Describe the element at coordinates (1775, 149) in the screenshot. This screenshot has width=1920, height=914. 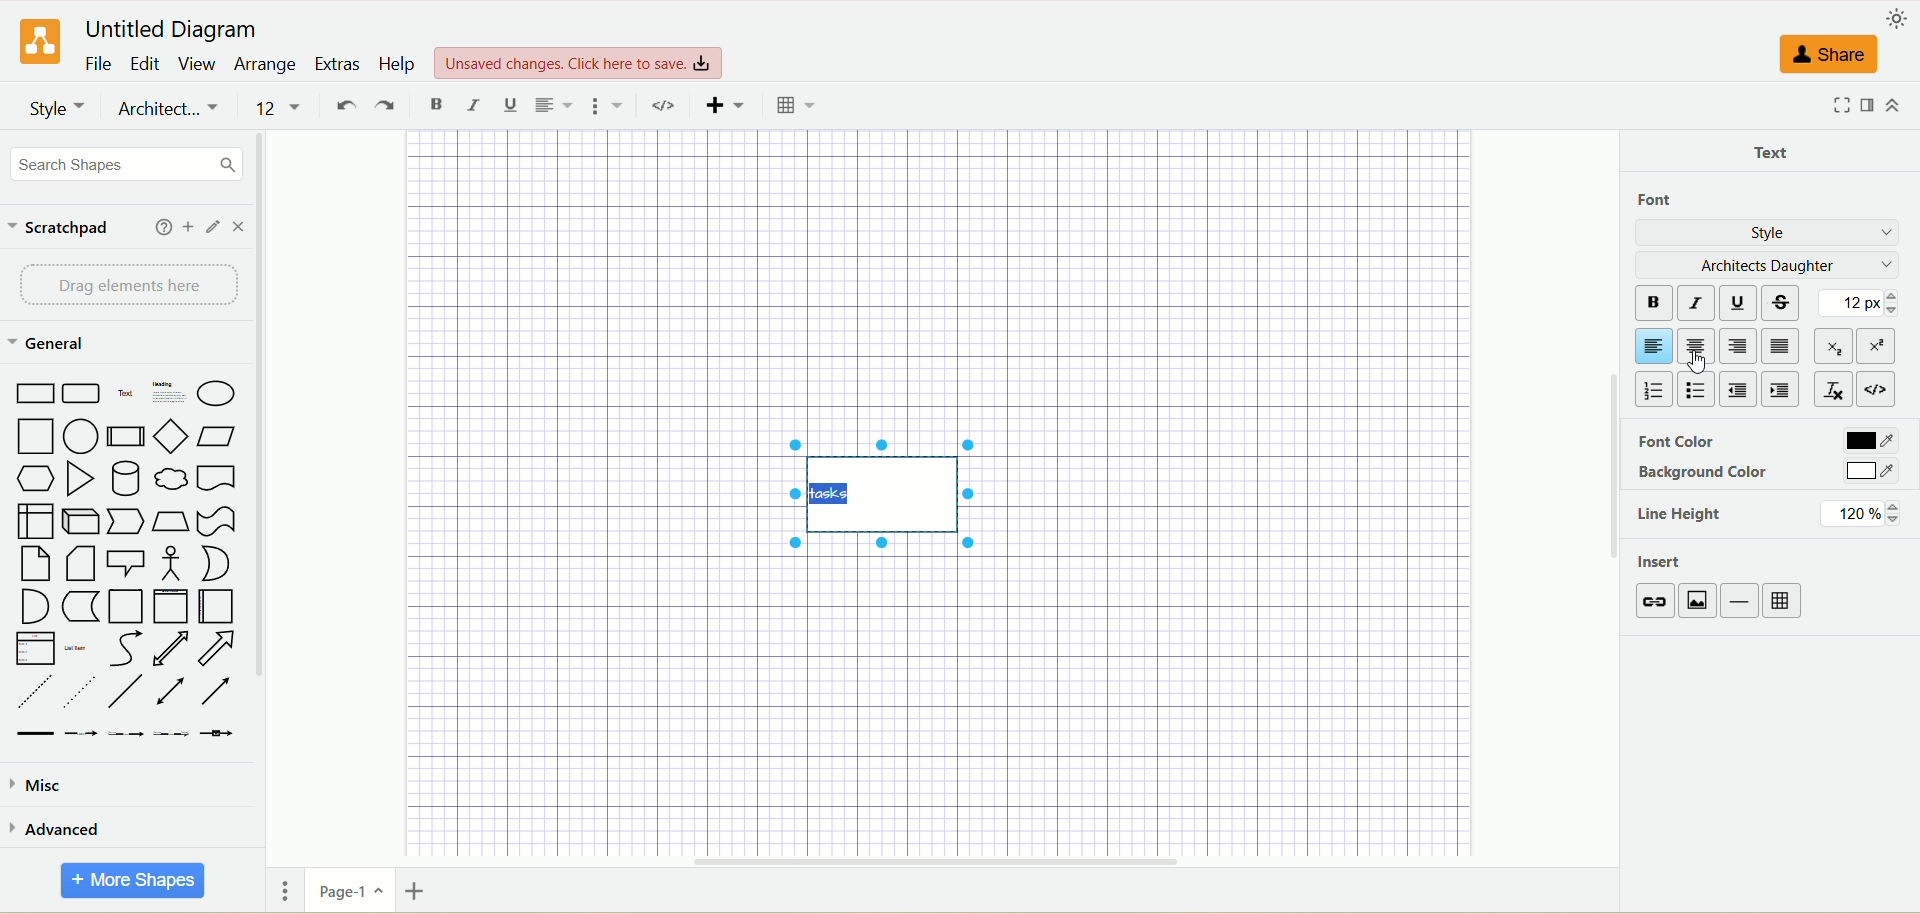
I see `text` at that location.